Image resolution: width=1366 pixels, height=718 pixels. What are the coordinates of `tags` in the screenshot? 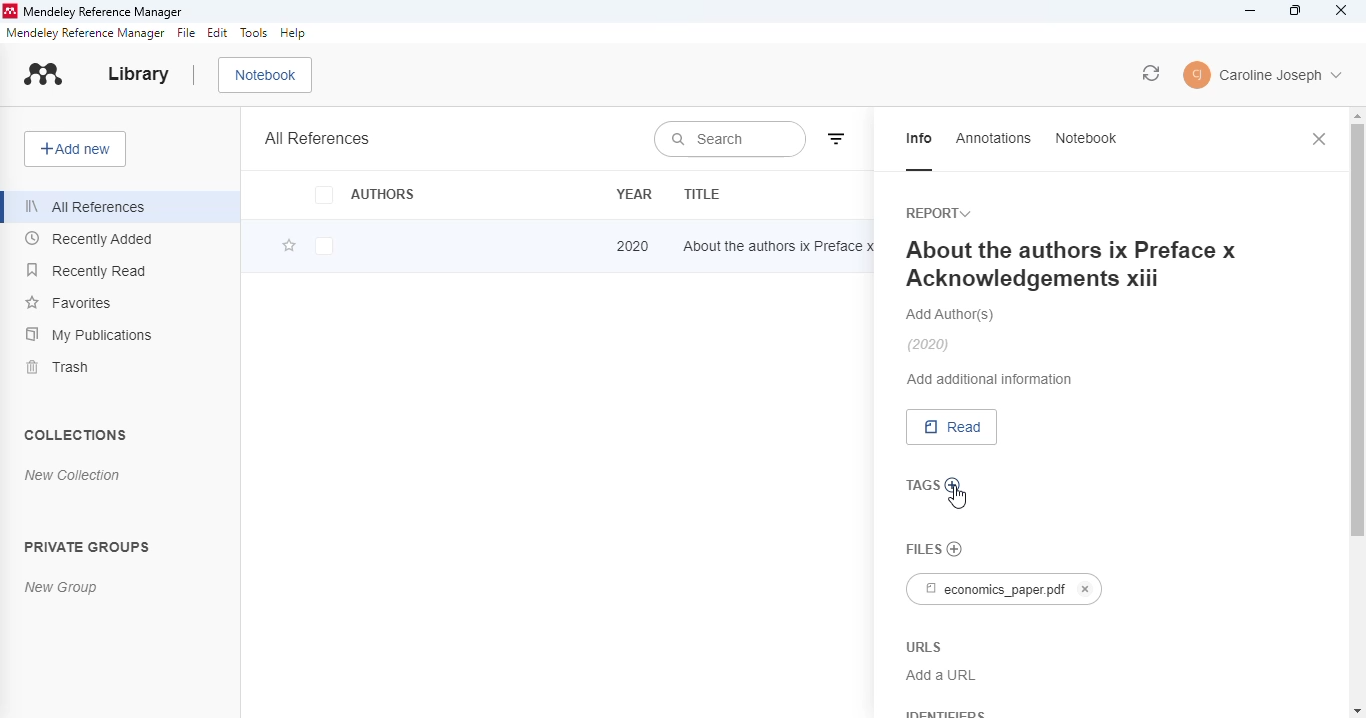 It's located at (922, 484).